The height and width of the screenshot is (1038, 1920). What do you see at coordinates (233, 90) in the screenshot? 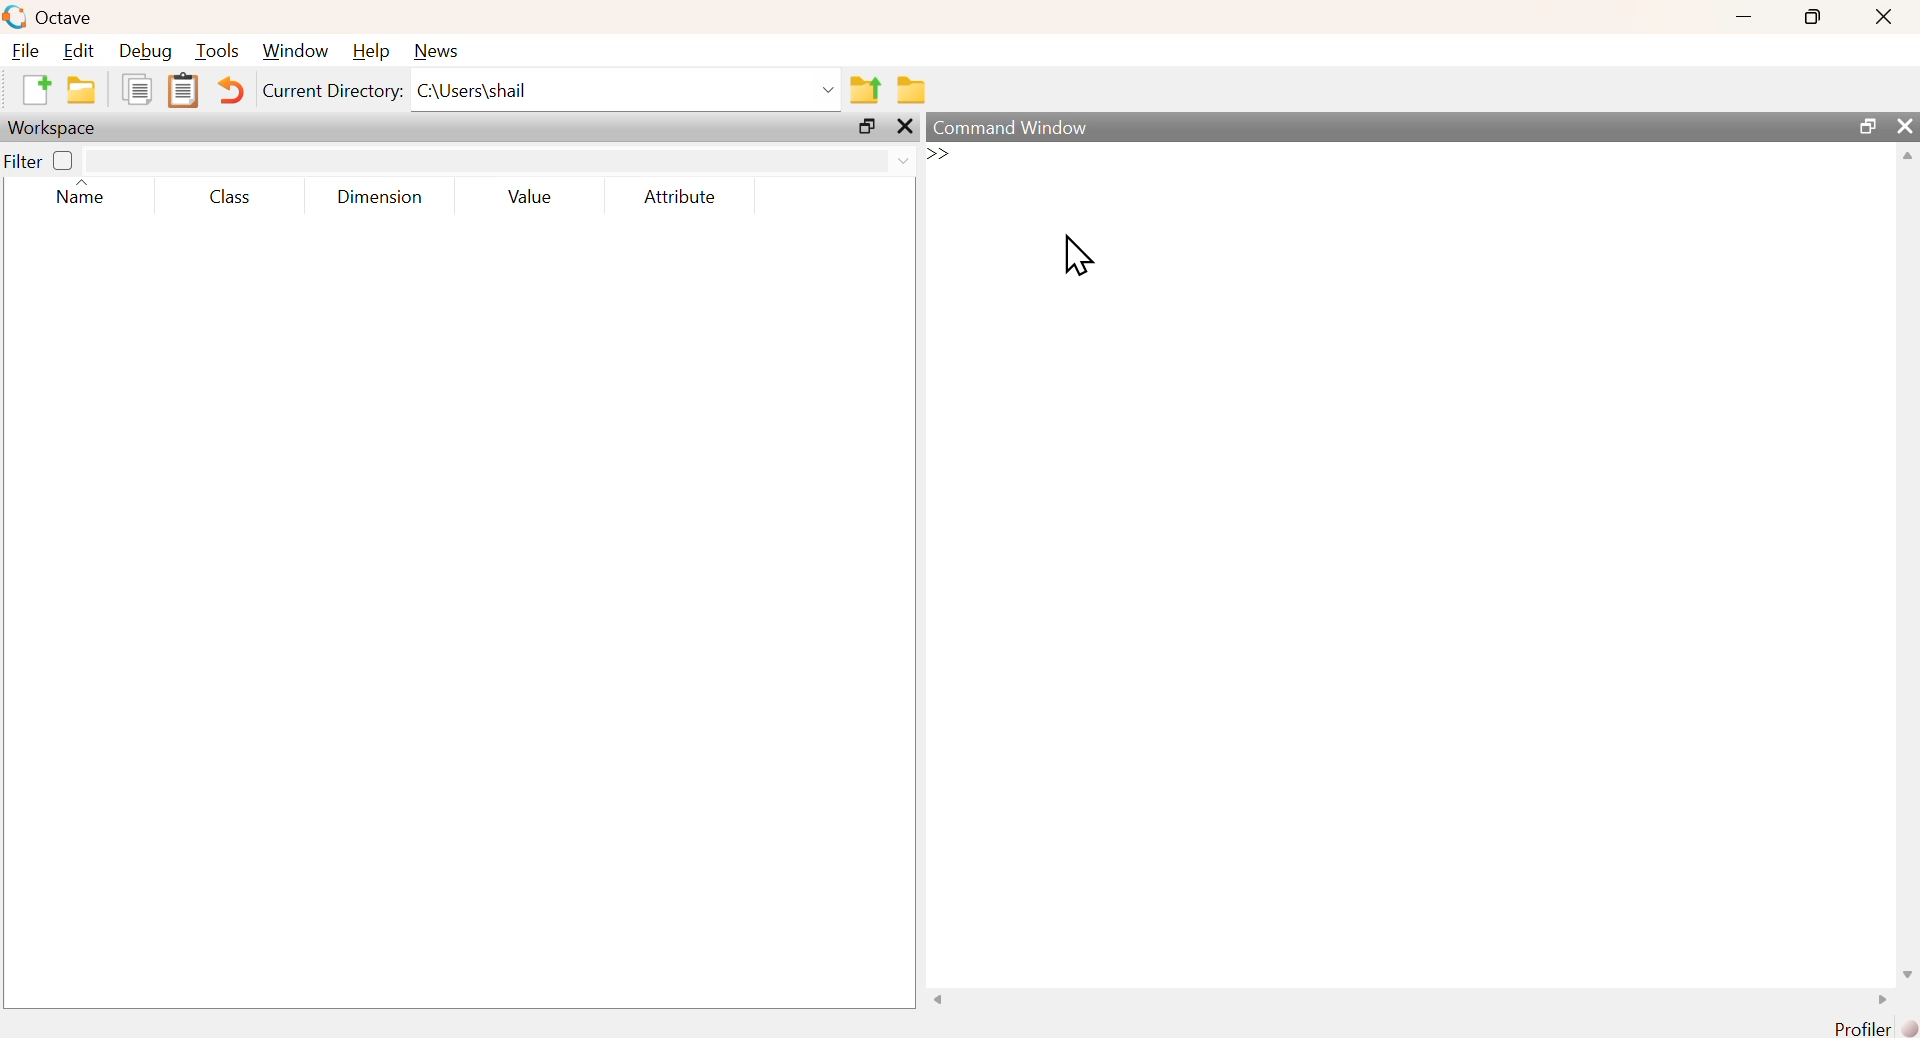
I see `undo` at bounding box center [233, 90].